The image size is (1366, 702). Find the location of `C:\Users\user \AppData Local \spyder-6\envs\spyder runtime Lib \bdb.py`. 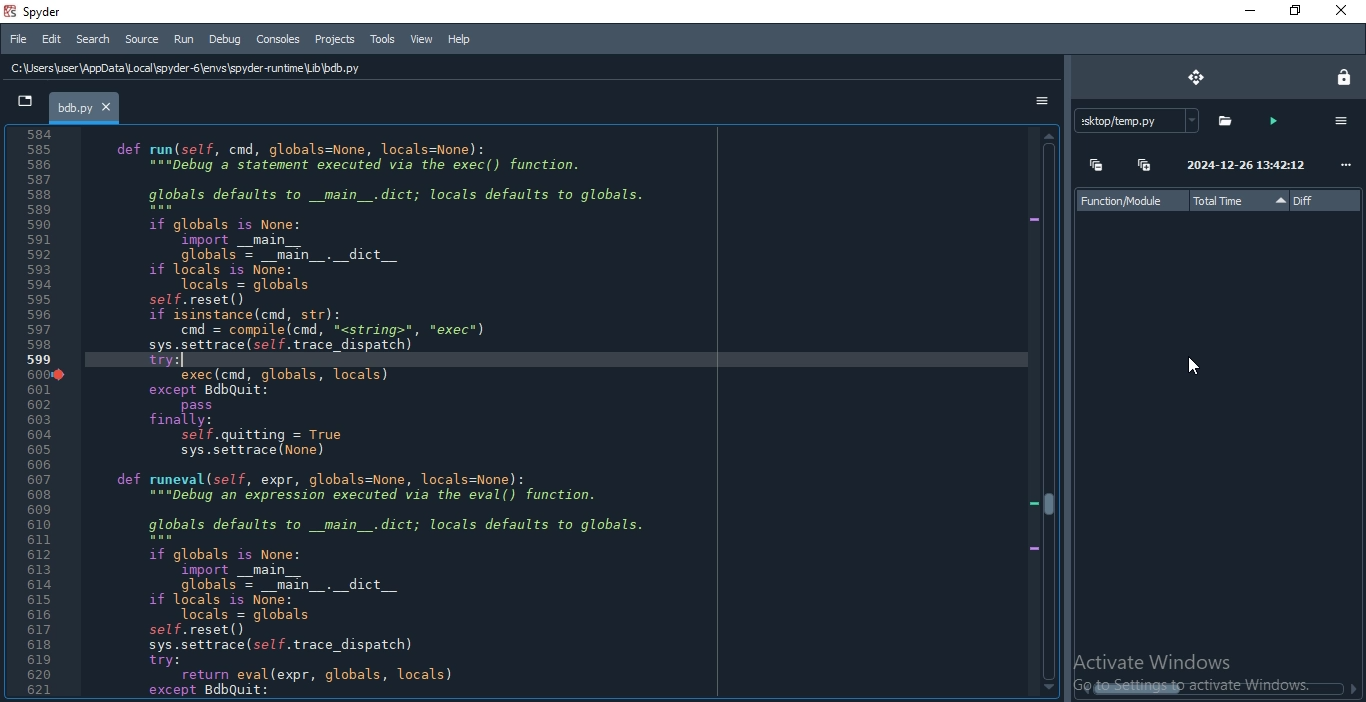

C:\Users\user \AppData Local \spyder-6\envs\spyder runtime Lib \bdb.py is located at coordinates (195, 69).